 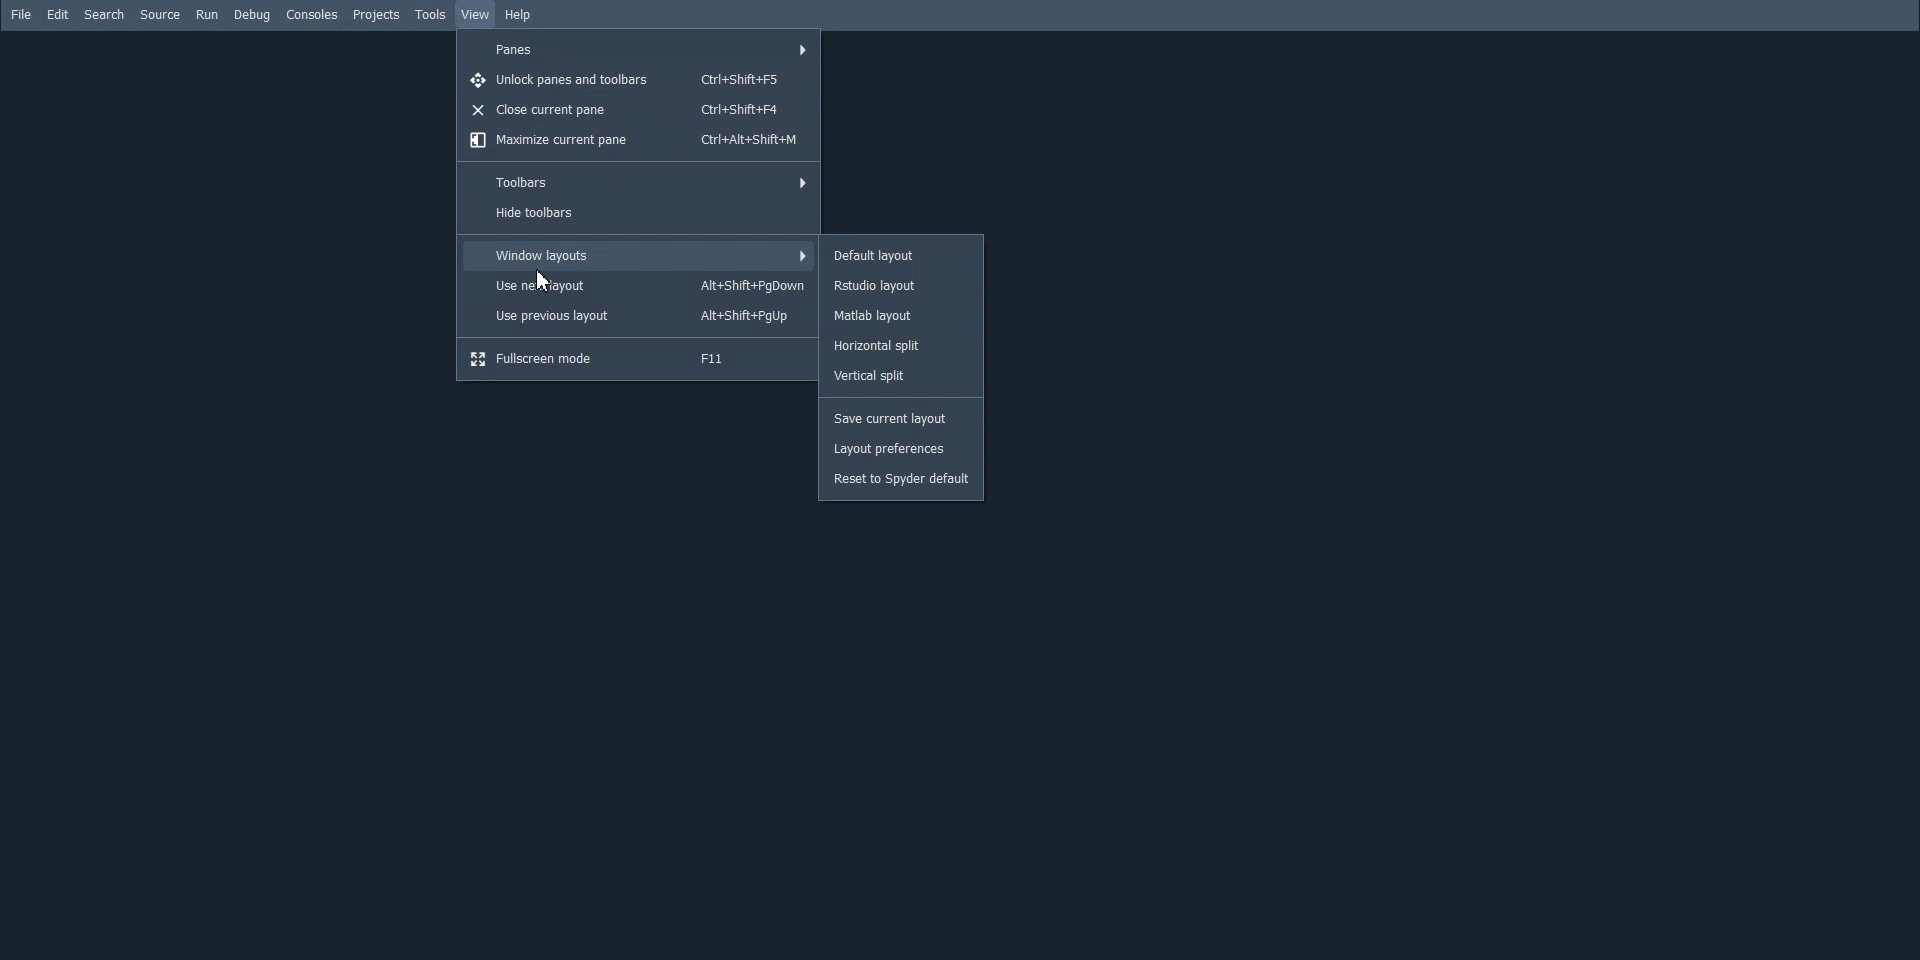 I want to click on Vertical split, so click(x=901, y=376).